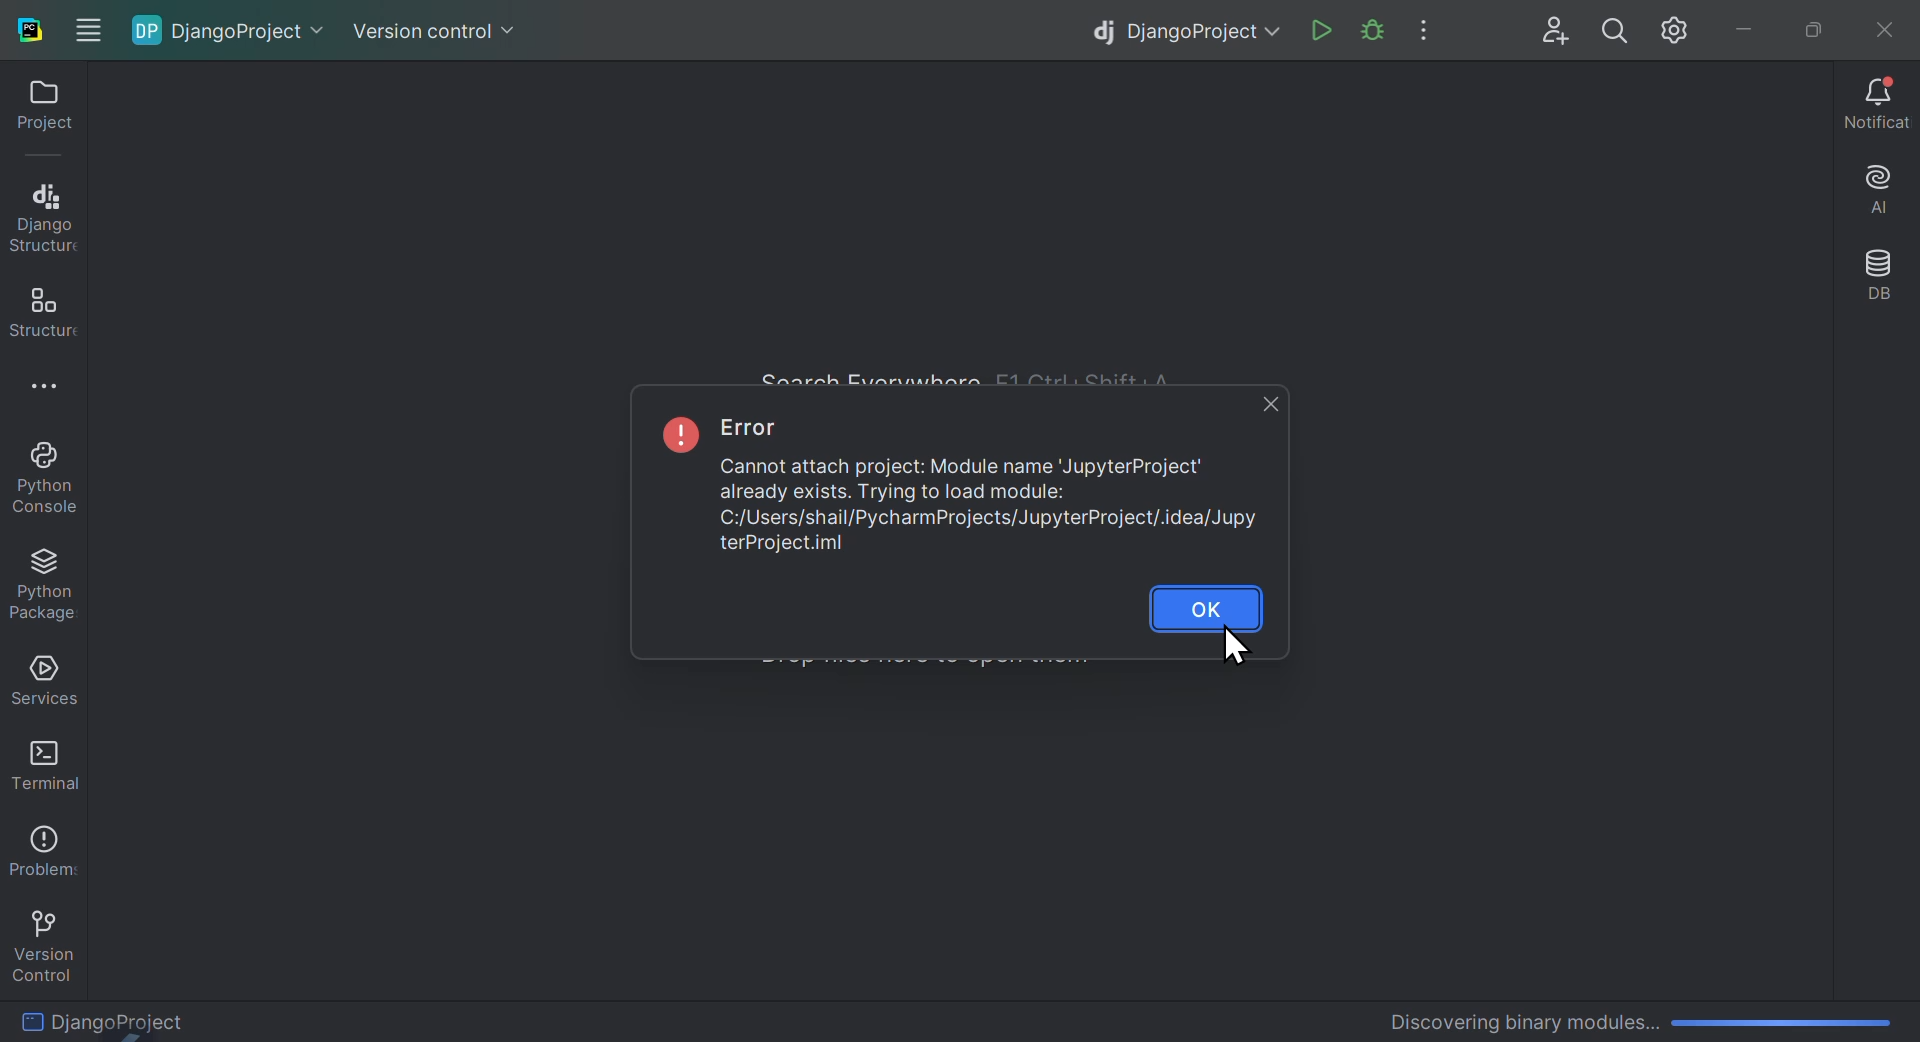  I want to click on Terminal, so click(38, 763).